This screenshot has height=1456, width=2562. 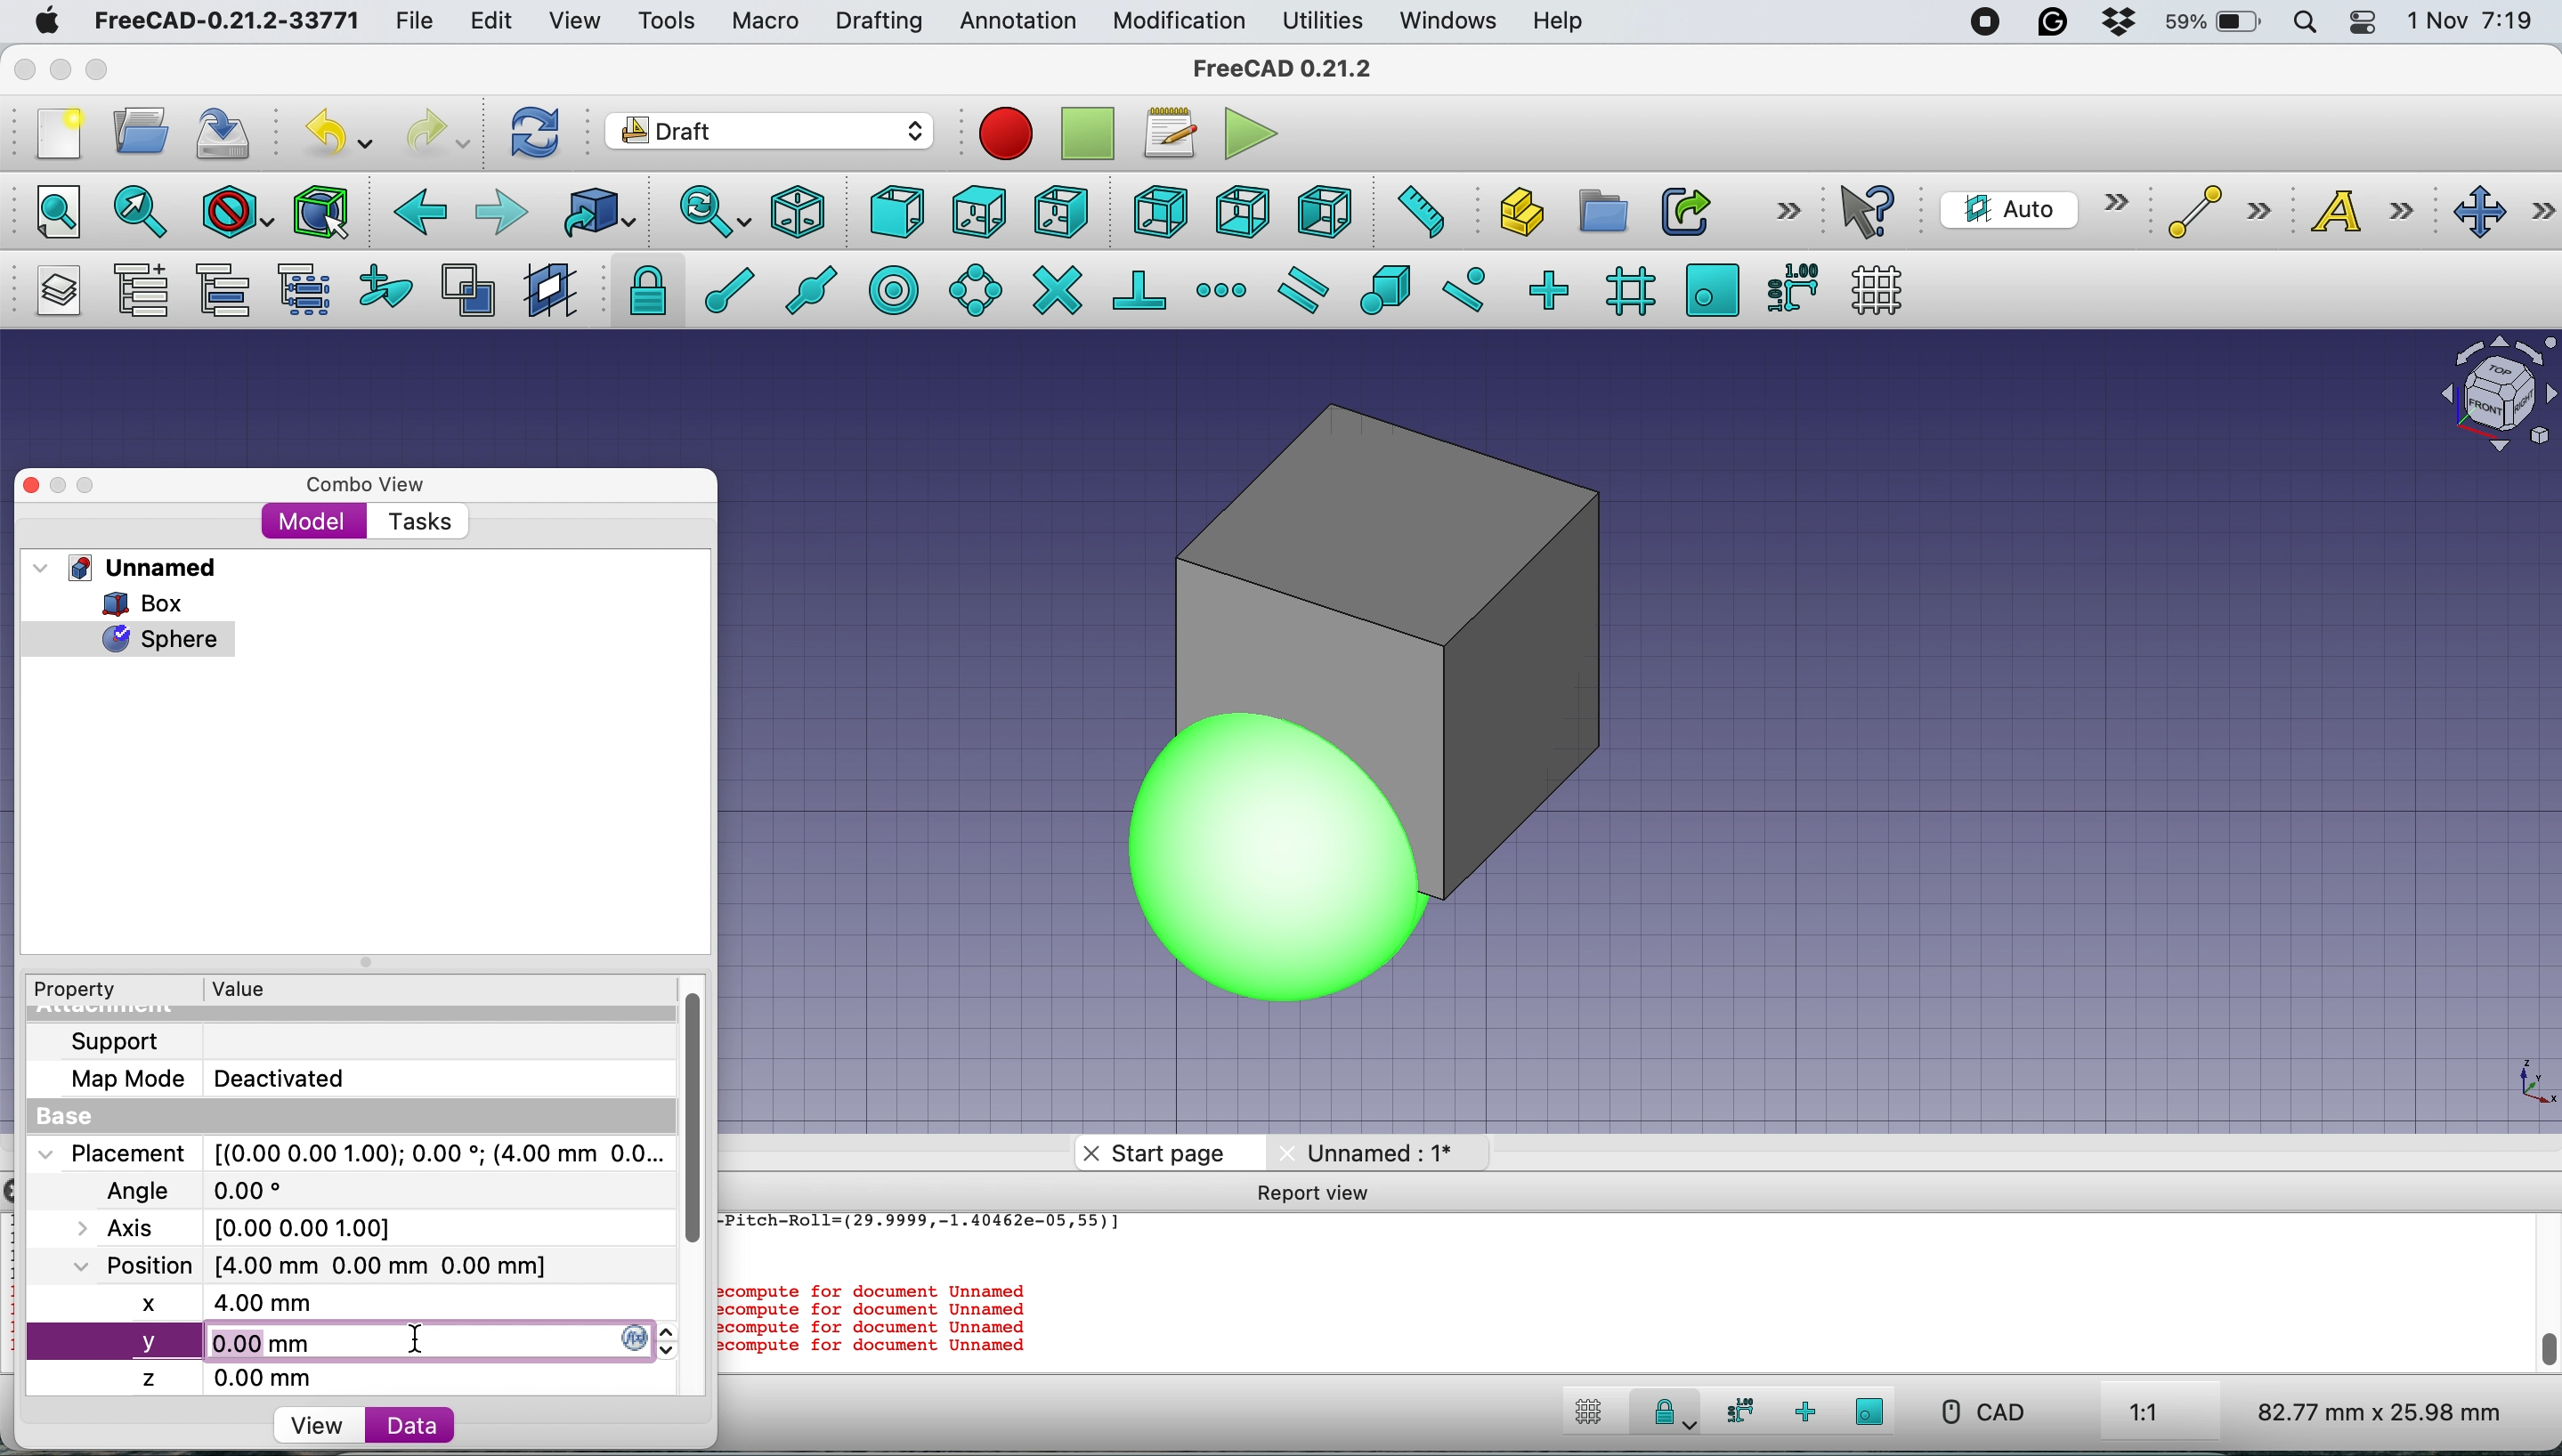 What do you see at coordinates (1871, 1411) in the screenshot?
I see `snap working plane` at bounding box center [1871, 1411].